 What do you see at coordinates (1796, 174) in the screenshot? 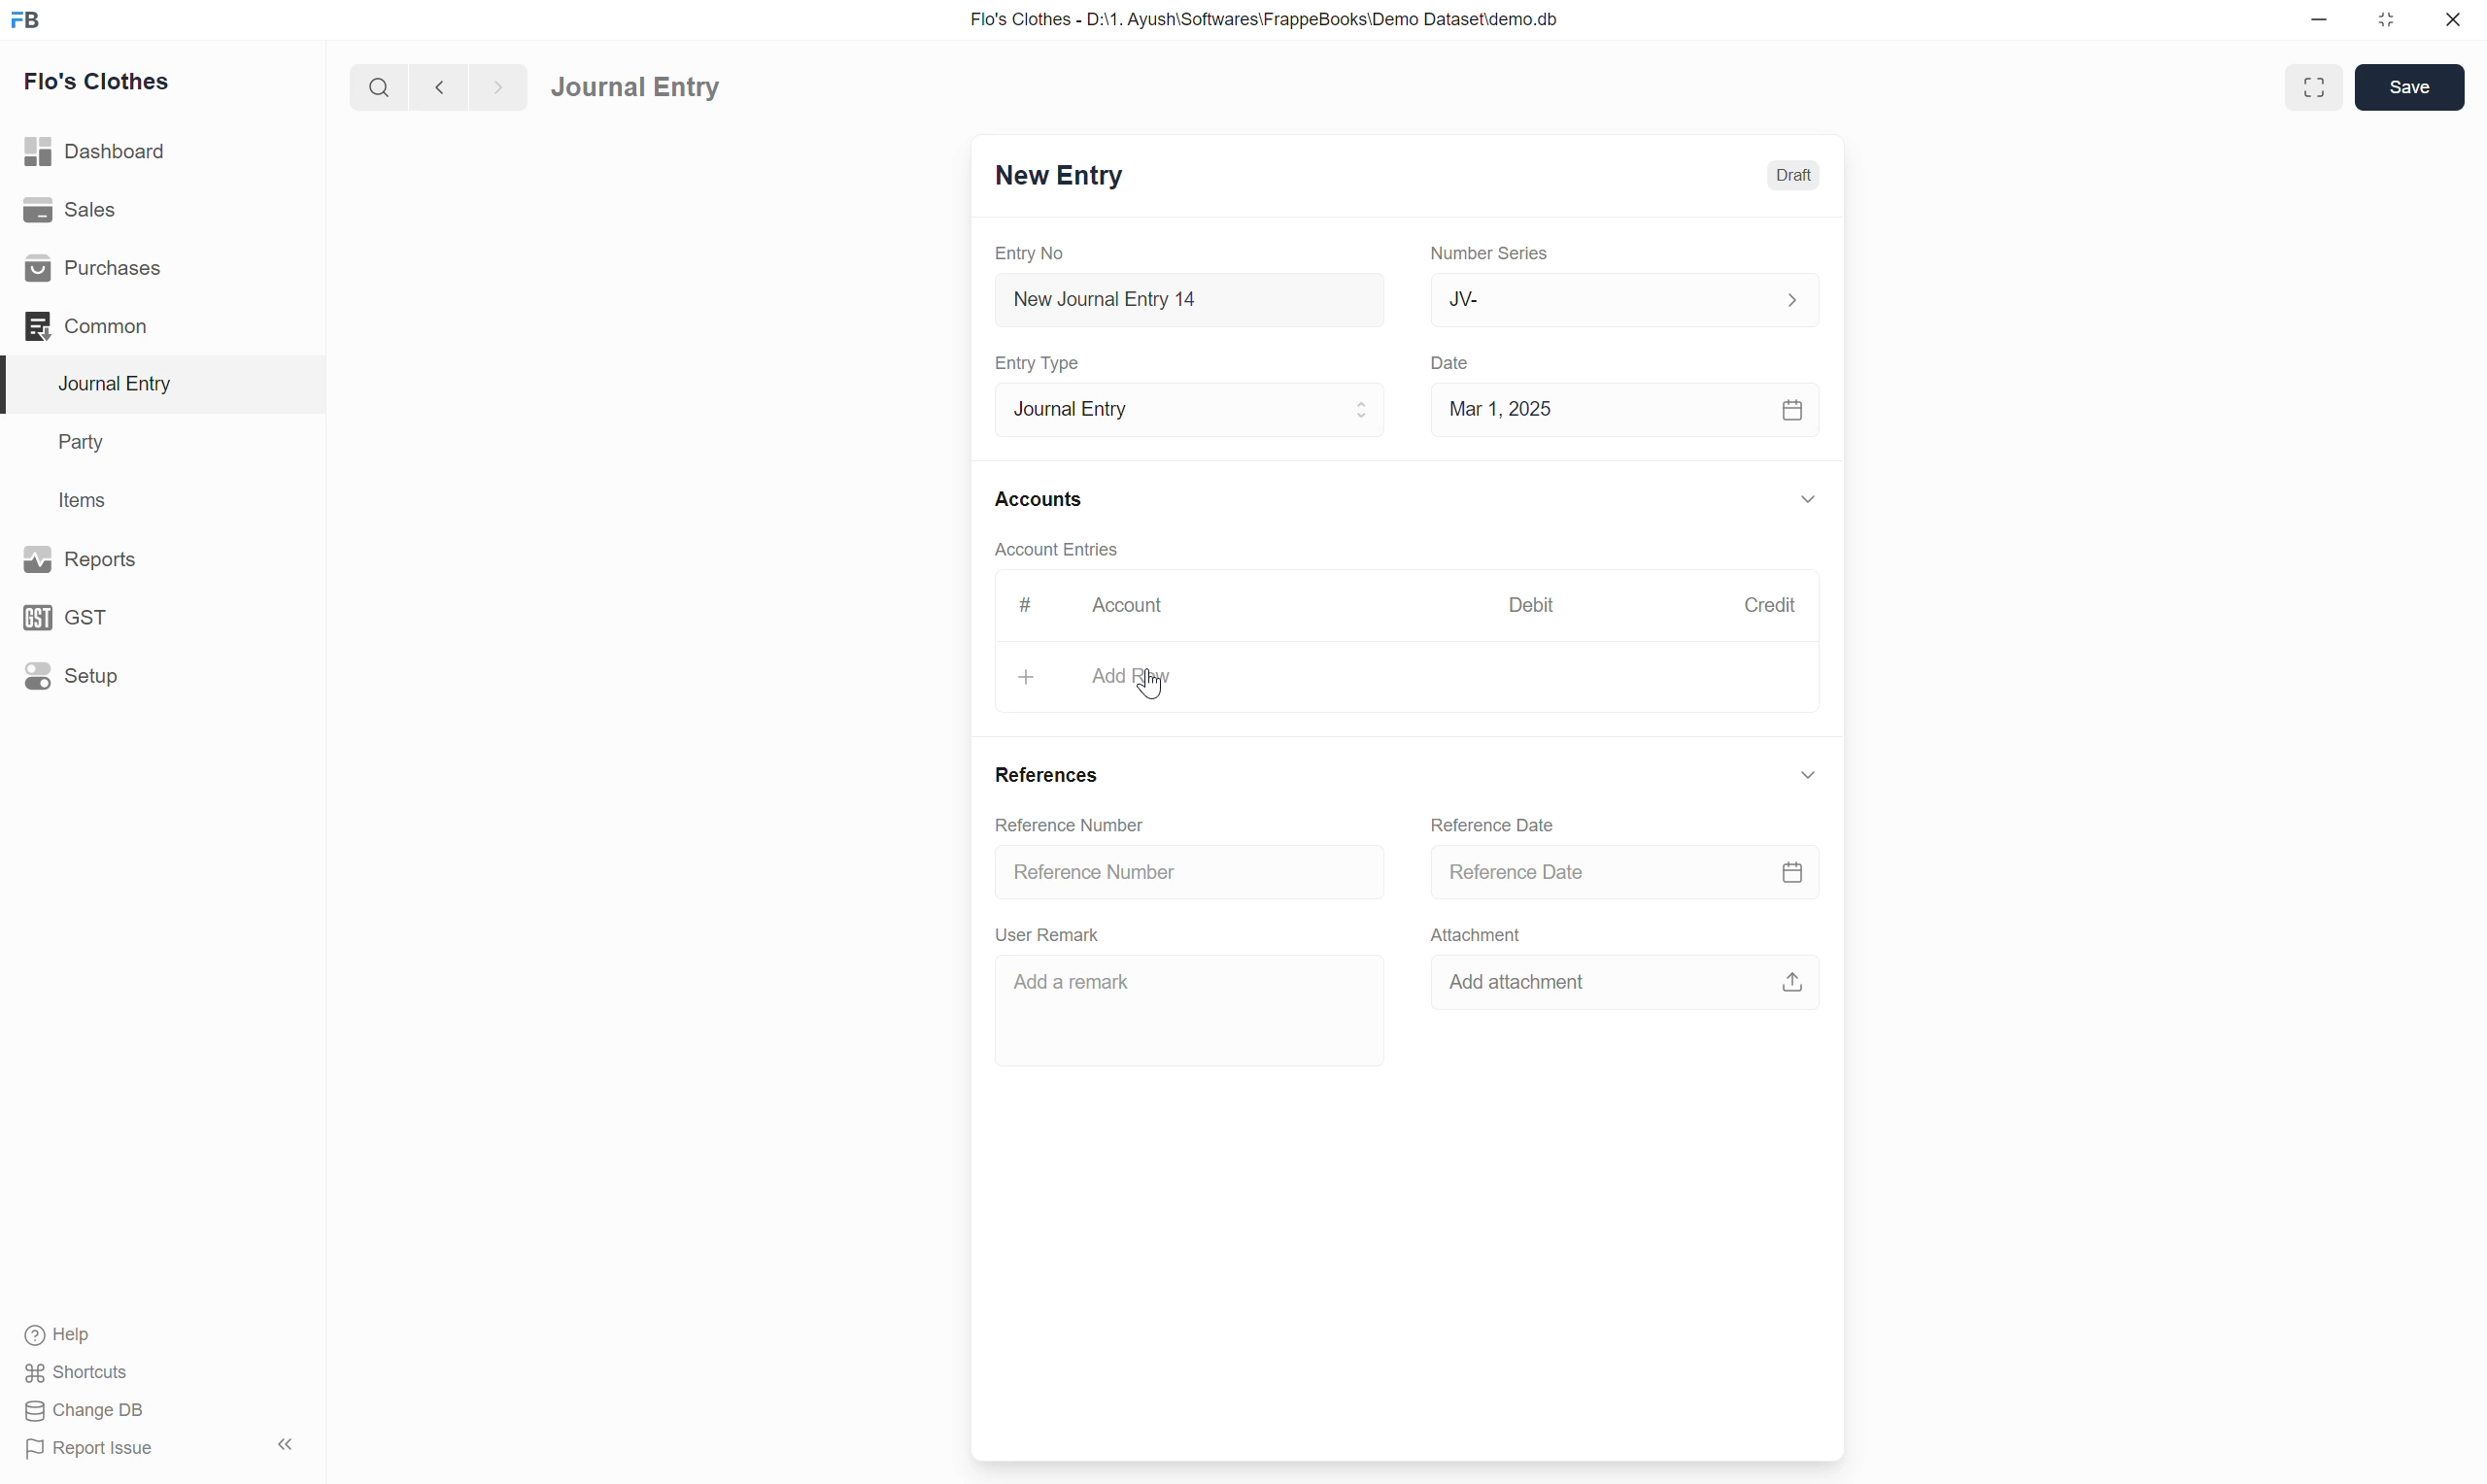
I see `Draft` at bounding box center [1796, 174].